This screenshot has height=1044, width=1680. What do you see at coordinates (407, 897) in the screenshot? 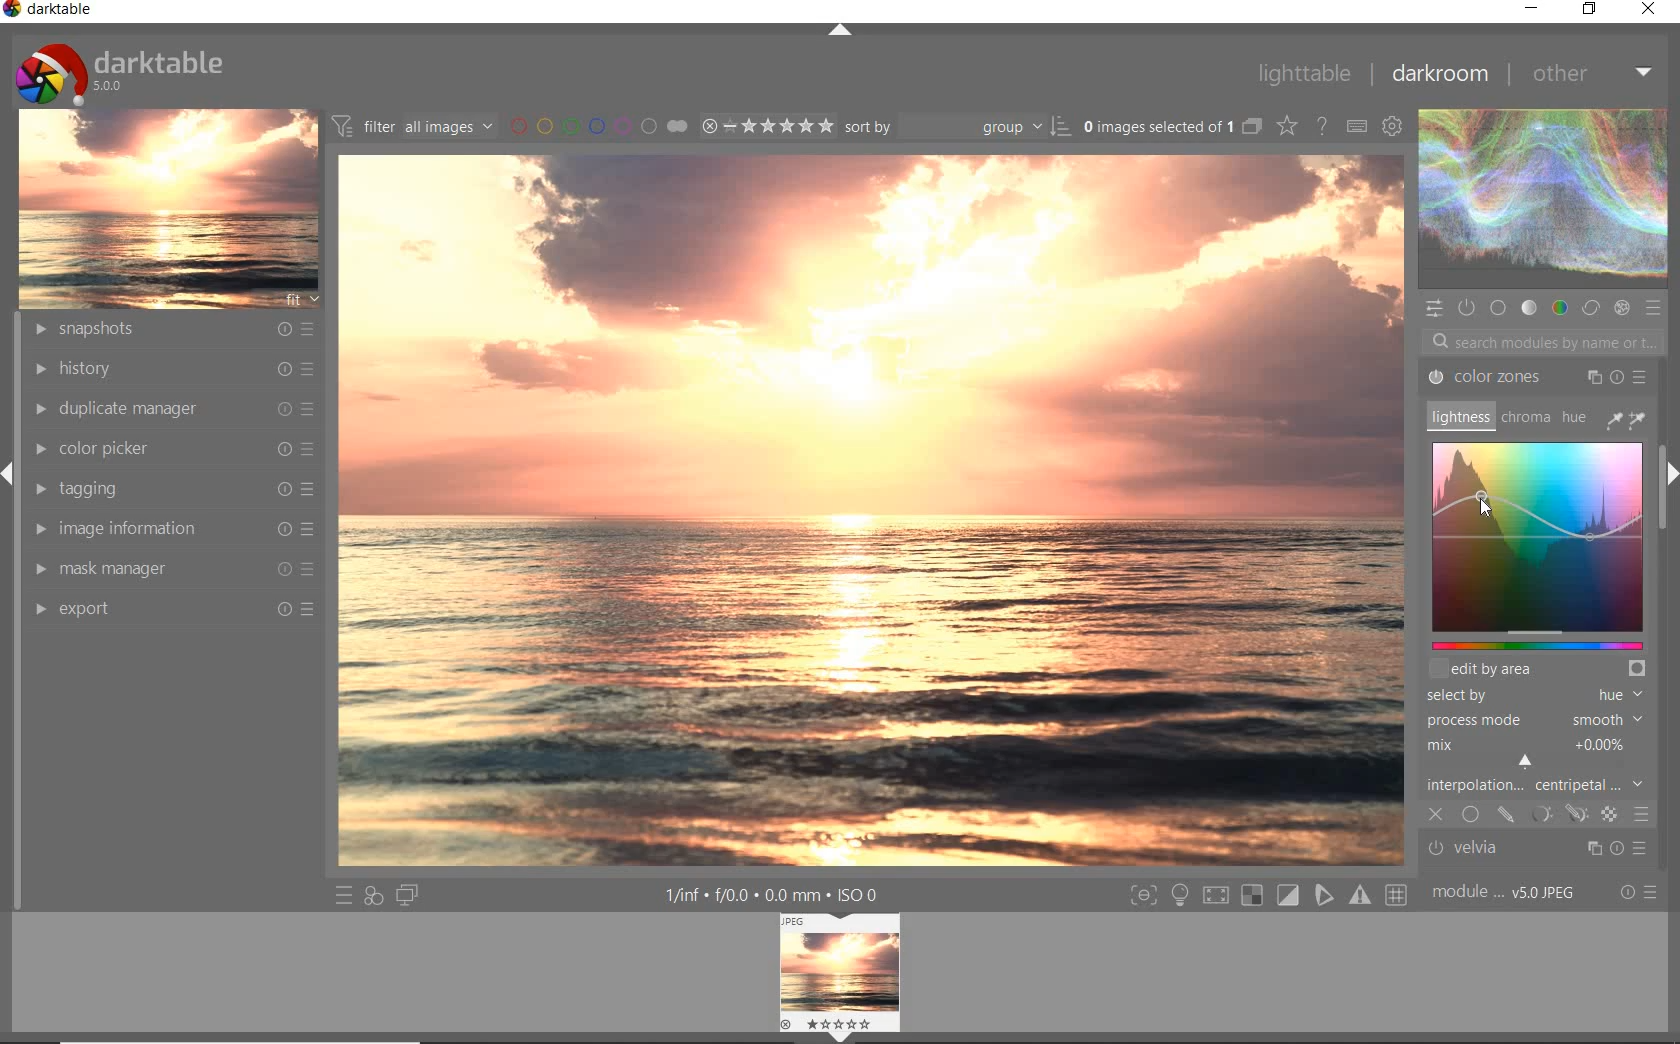
I see `DISPLAY A SECOND DARKROOM IMAGE WINDOW` at bounding box center [407, 897].